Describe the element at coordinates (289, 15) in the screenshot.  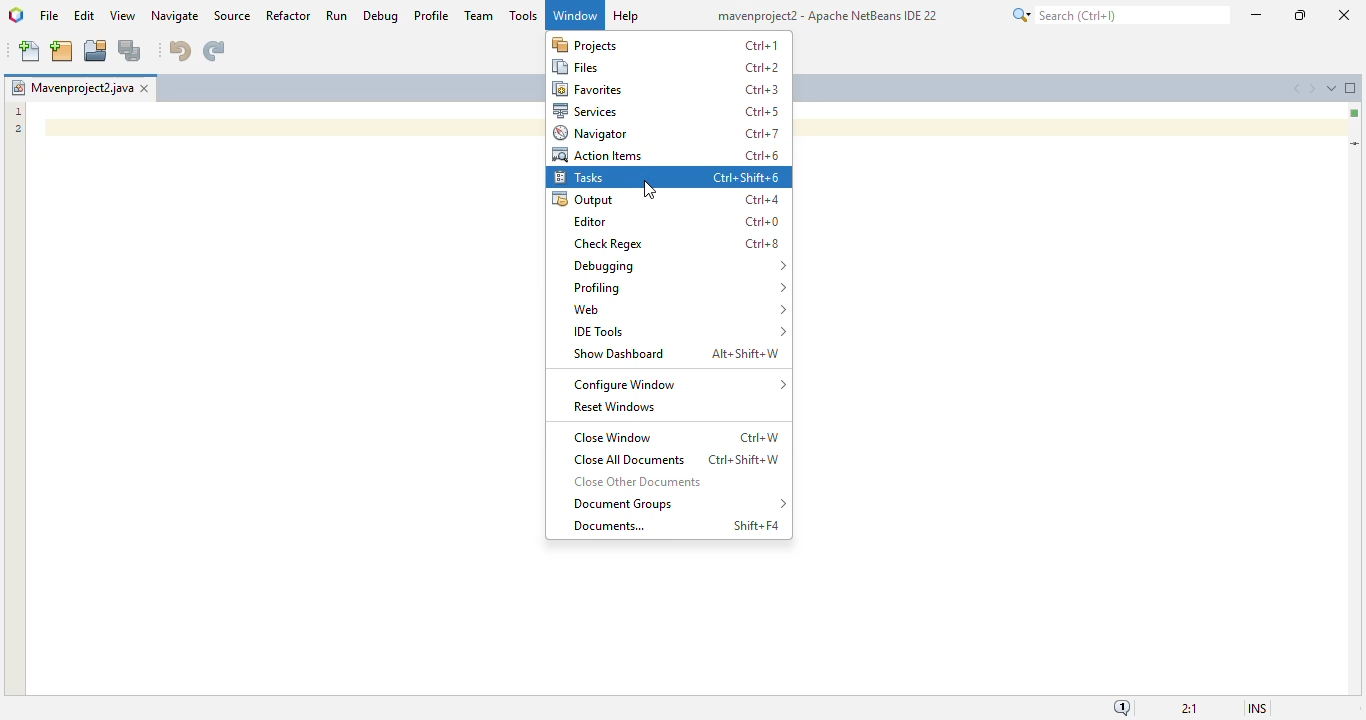
I see `refactor` at that location.